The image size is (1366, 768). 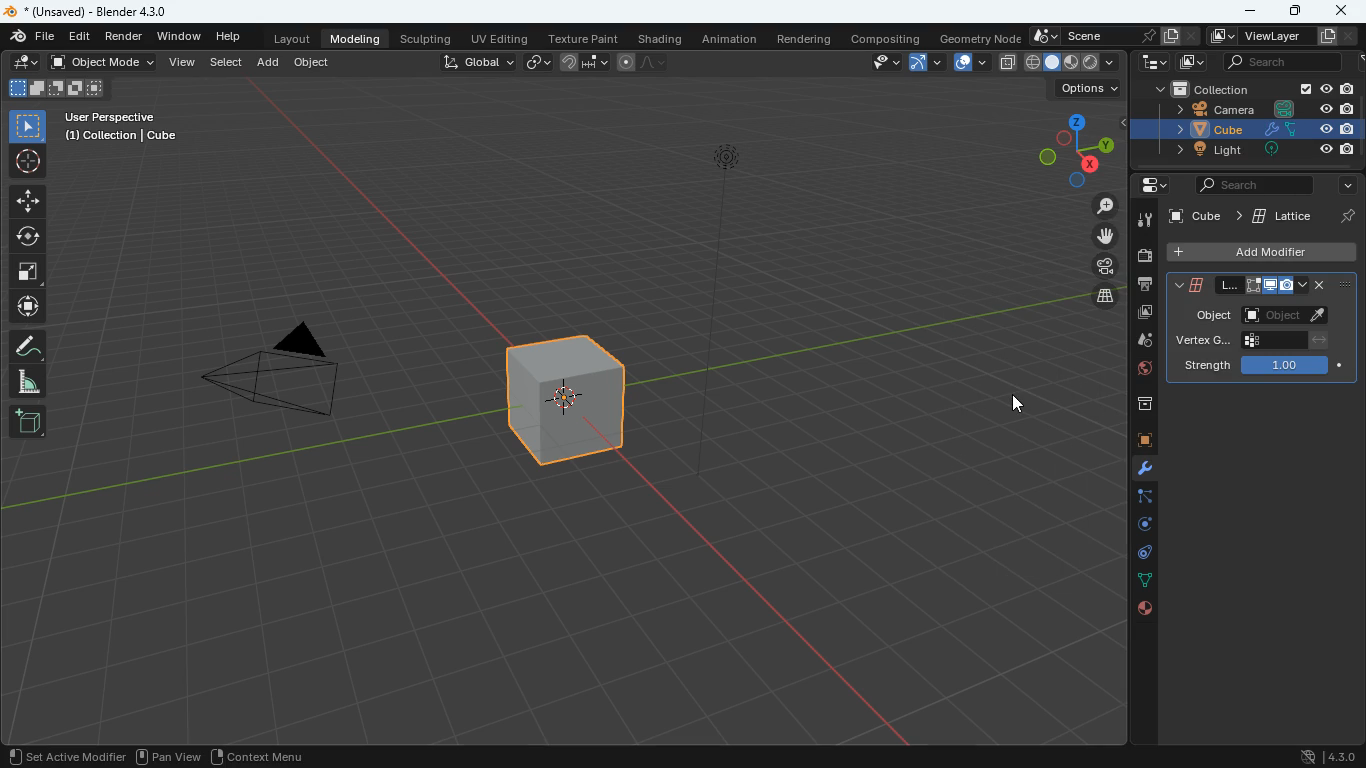 What do you see at coordinates (1297, 62) in the screenshot?
I see `search` at bounding box center [1297, 62].